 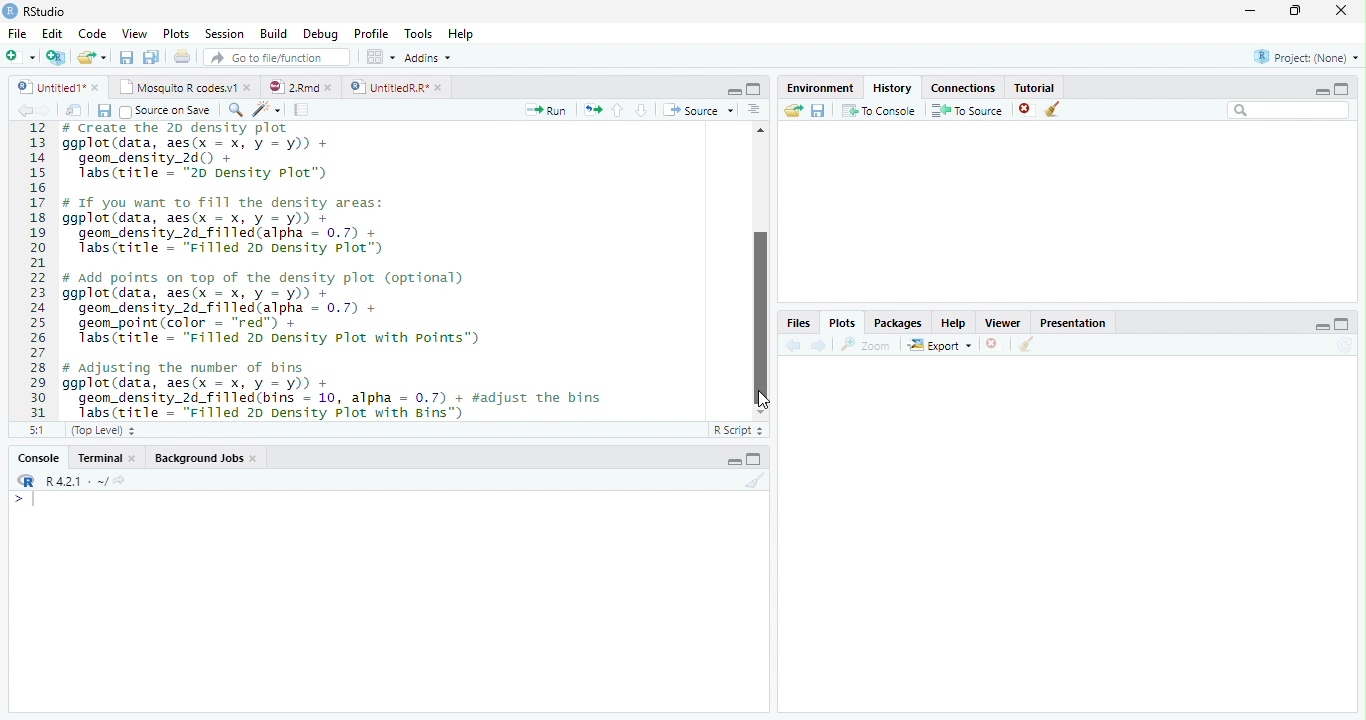 I want to click on Help, so click(x=460, y=35).